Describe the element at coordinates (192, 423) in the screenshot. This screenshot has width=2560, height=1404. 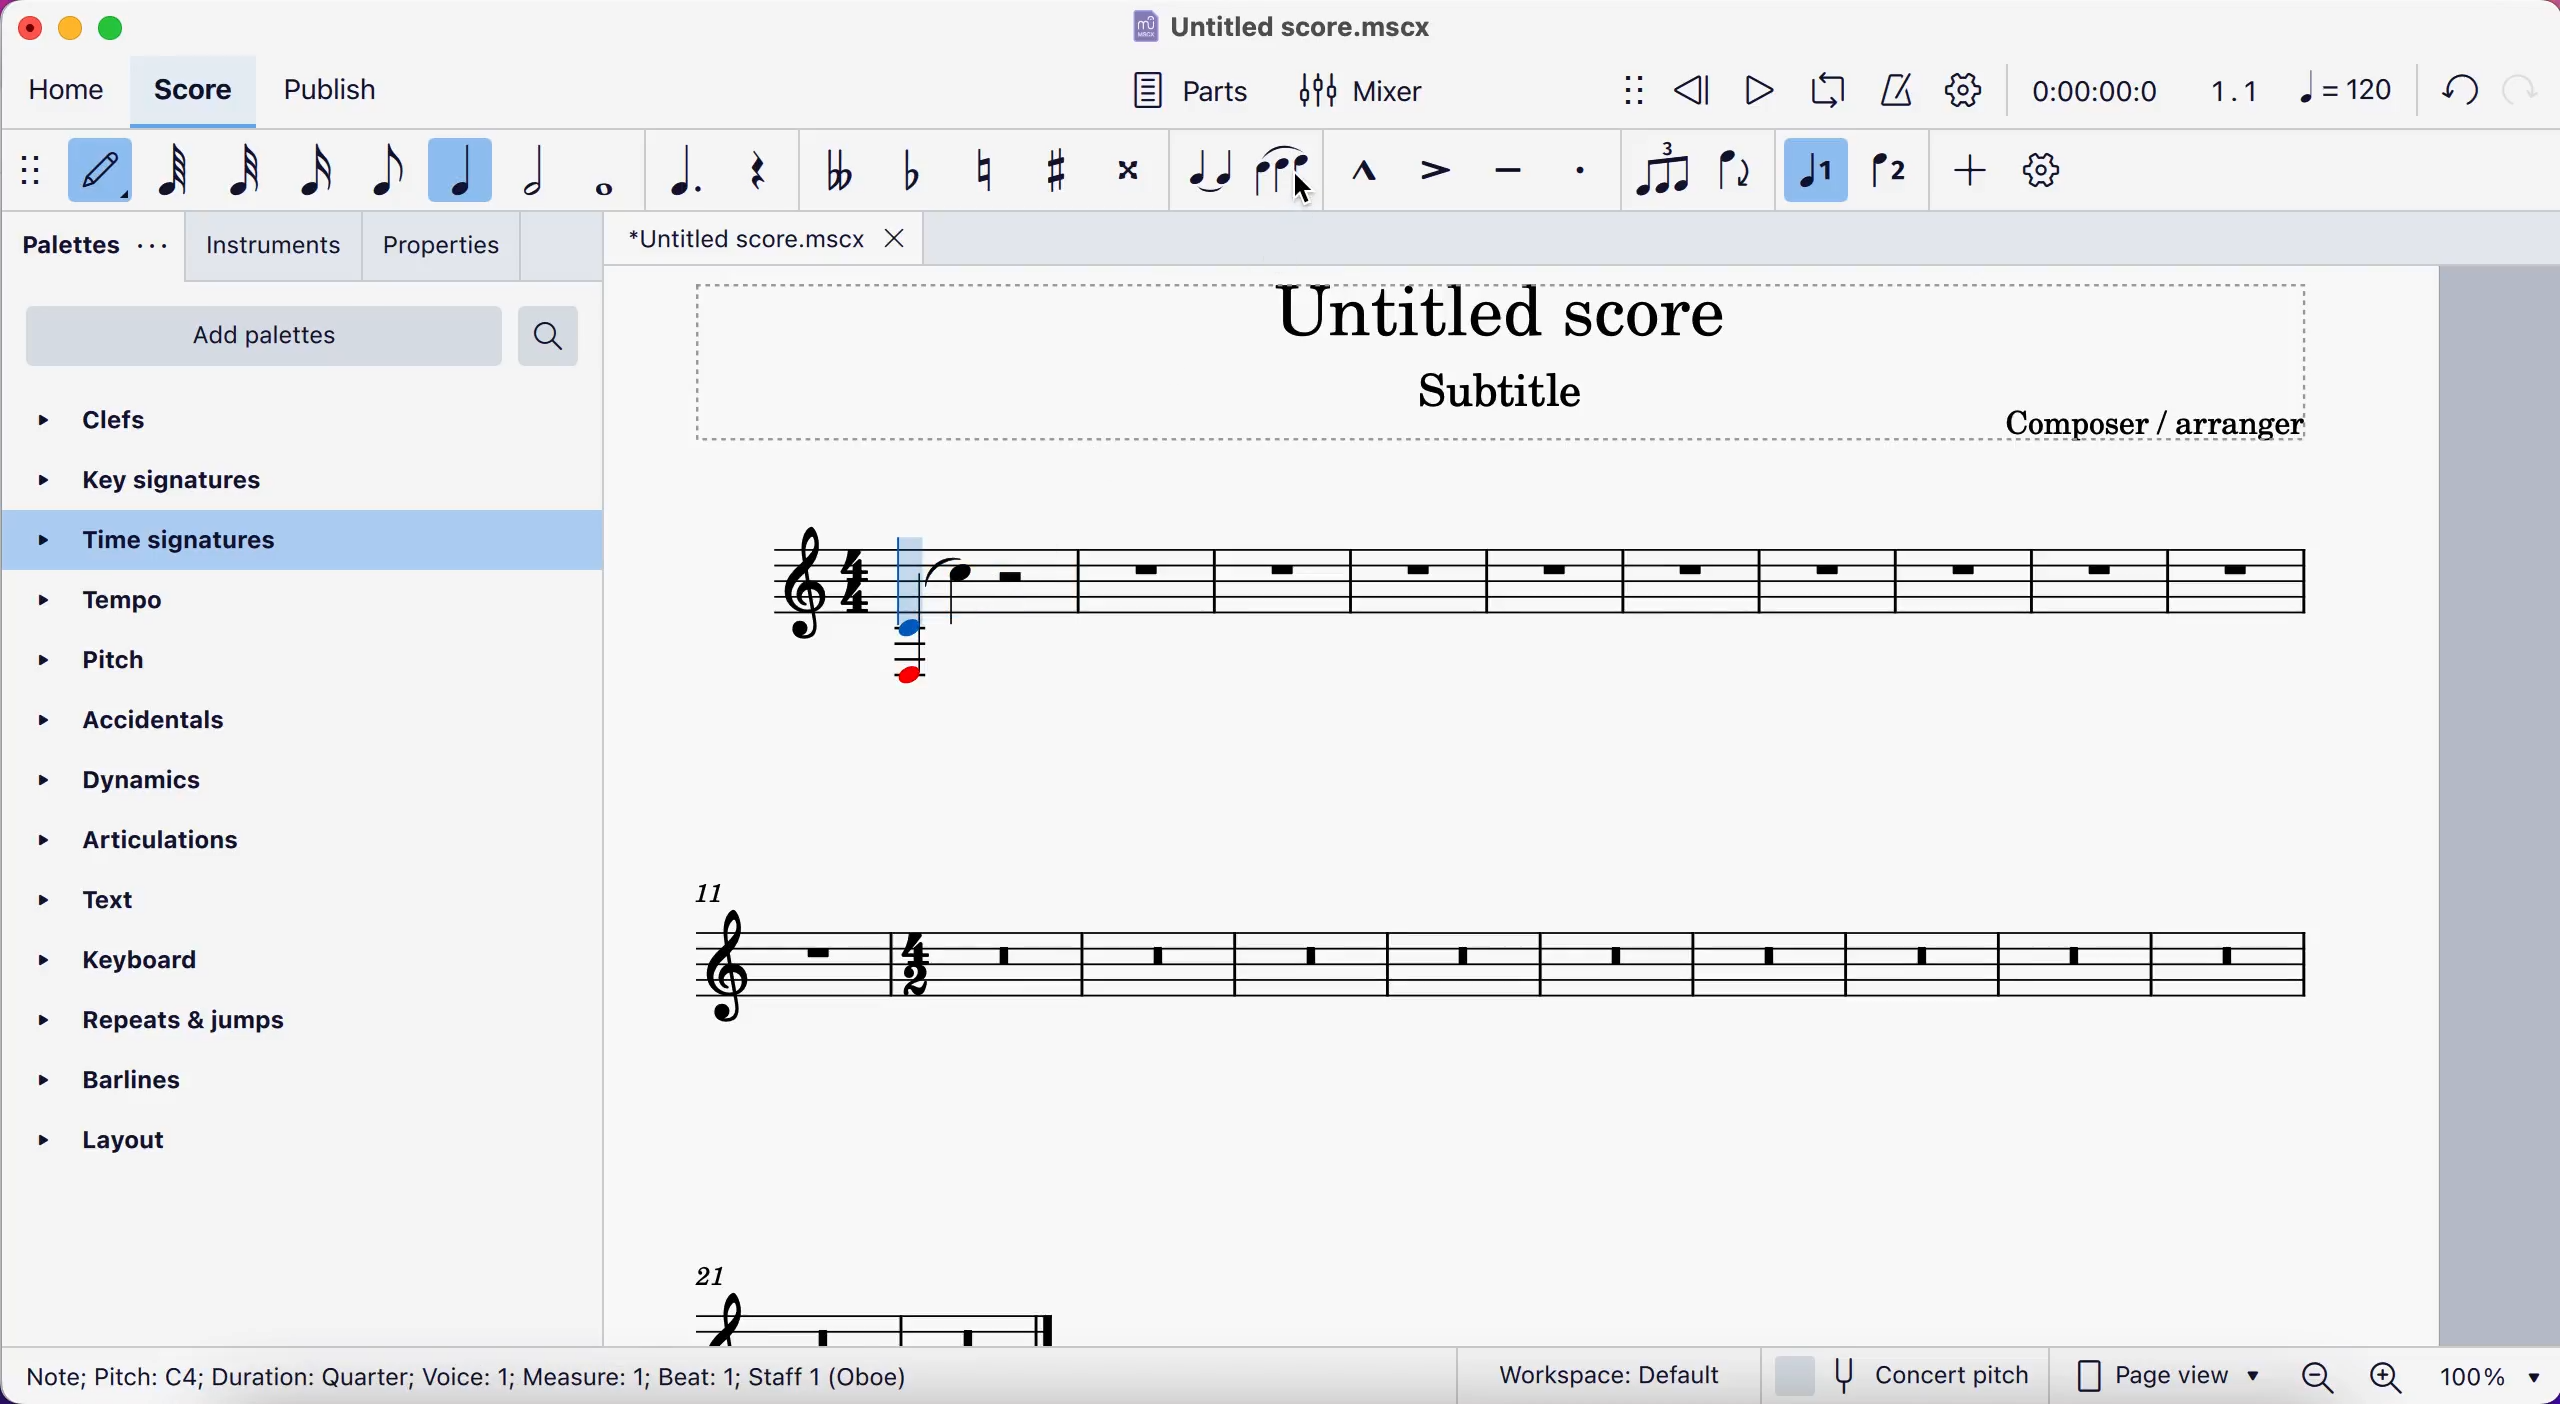
I see `clefs` at that location.